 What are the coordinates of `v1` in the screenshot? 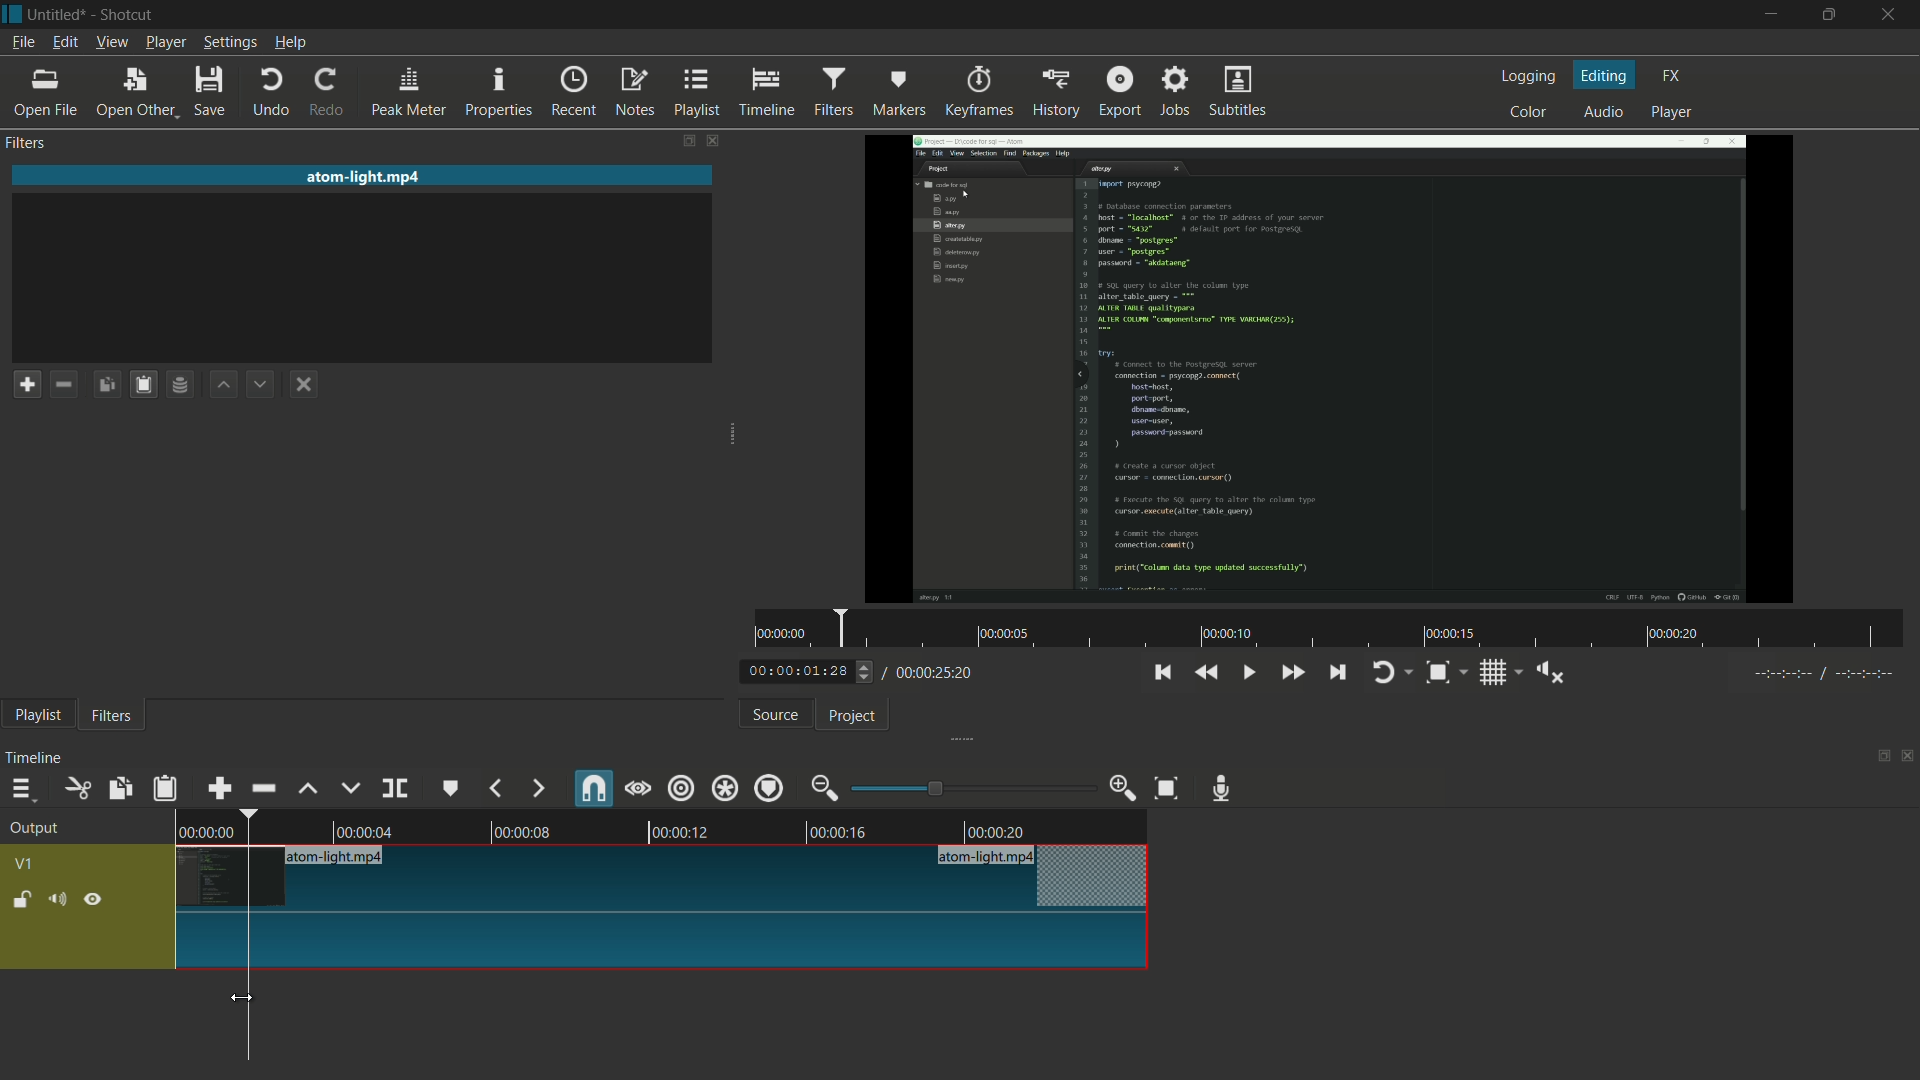 It's located at (23, 864).